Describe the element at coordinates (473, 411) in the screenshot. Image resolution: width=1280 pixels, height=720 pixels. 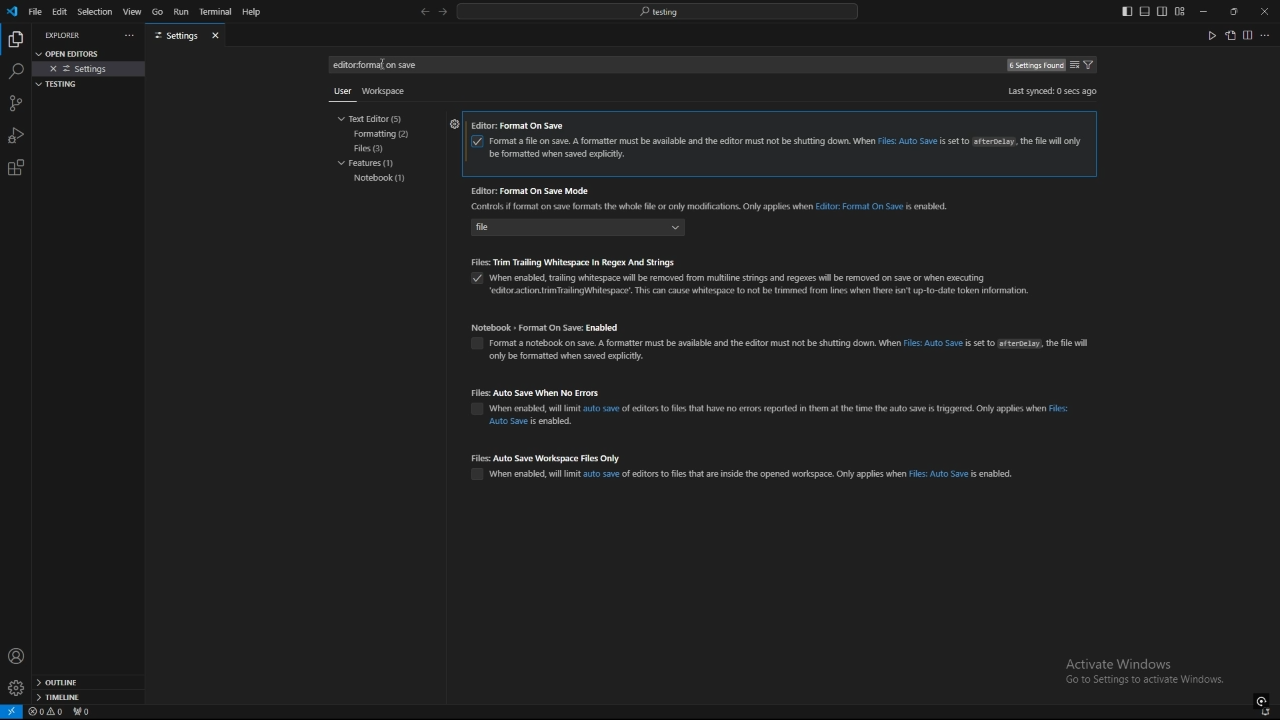
I see `unchecked` at that location.